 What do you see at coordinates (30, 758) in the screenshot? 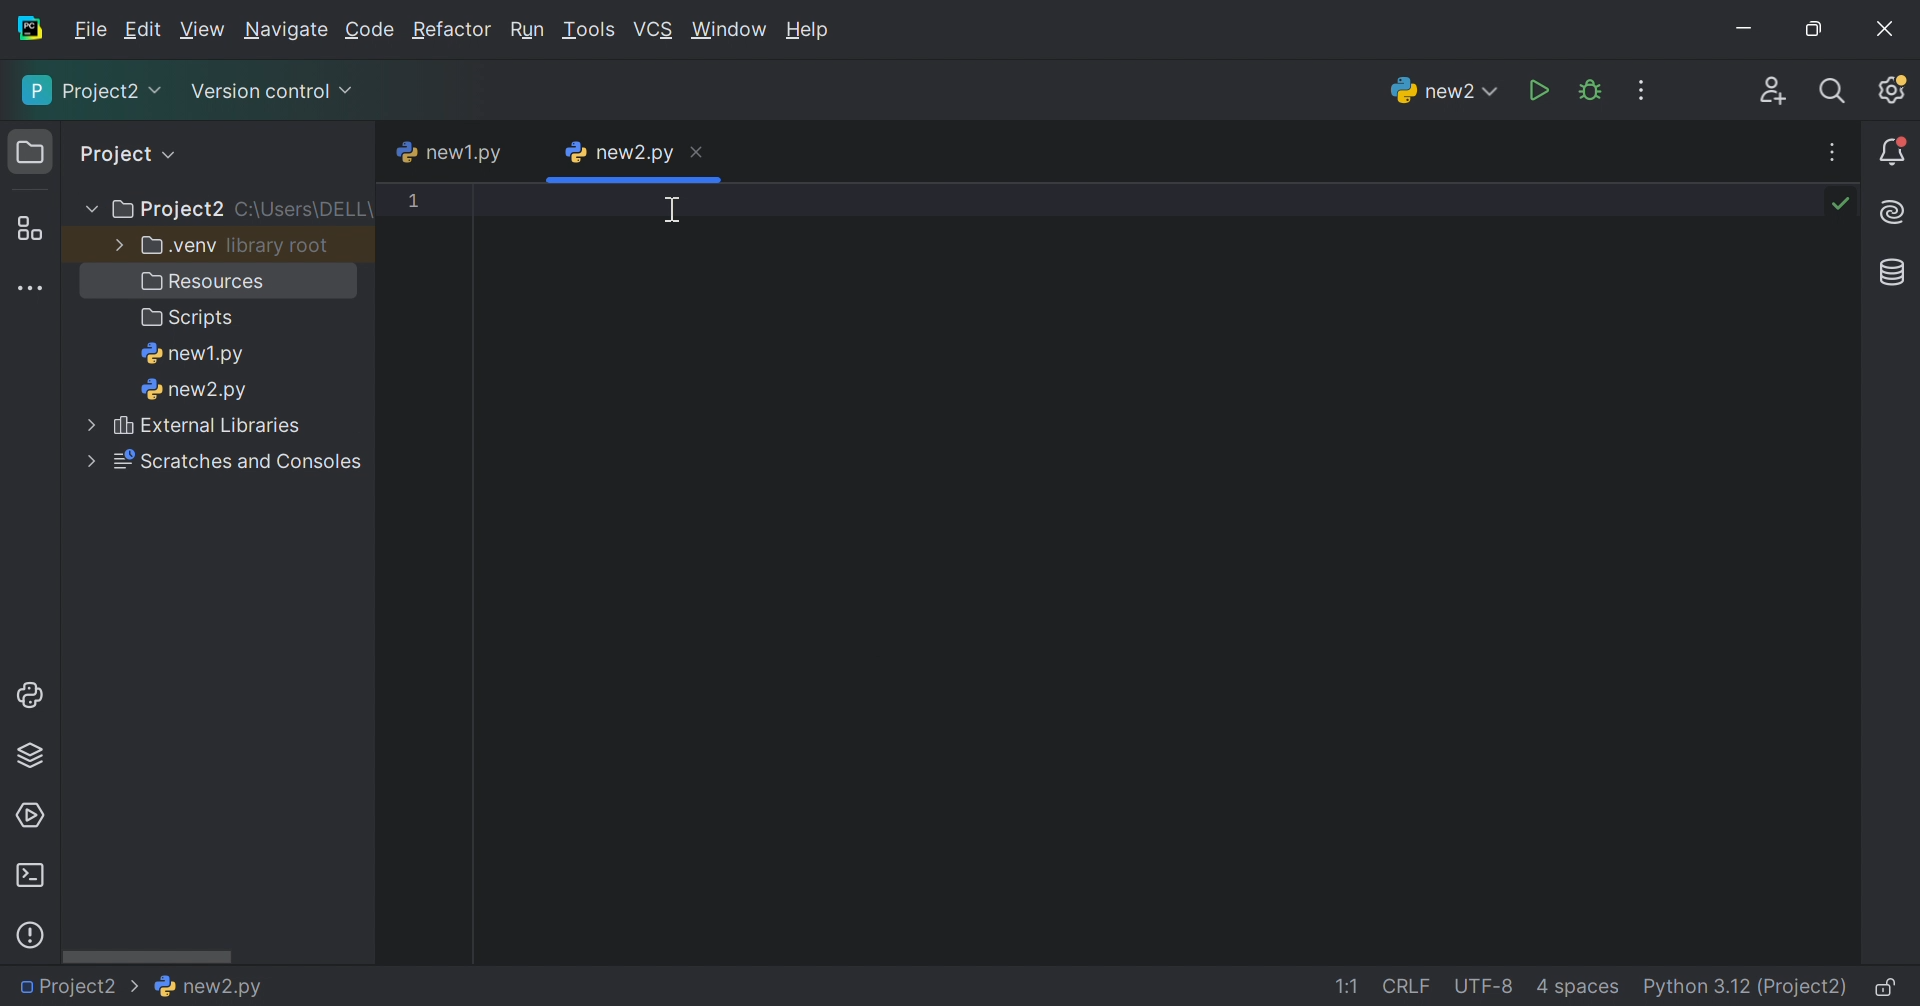
I see `Python Packages` at bounding box center [30, 758].